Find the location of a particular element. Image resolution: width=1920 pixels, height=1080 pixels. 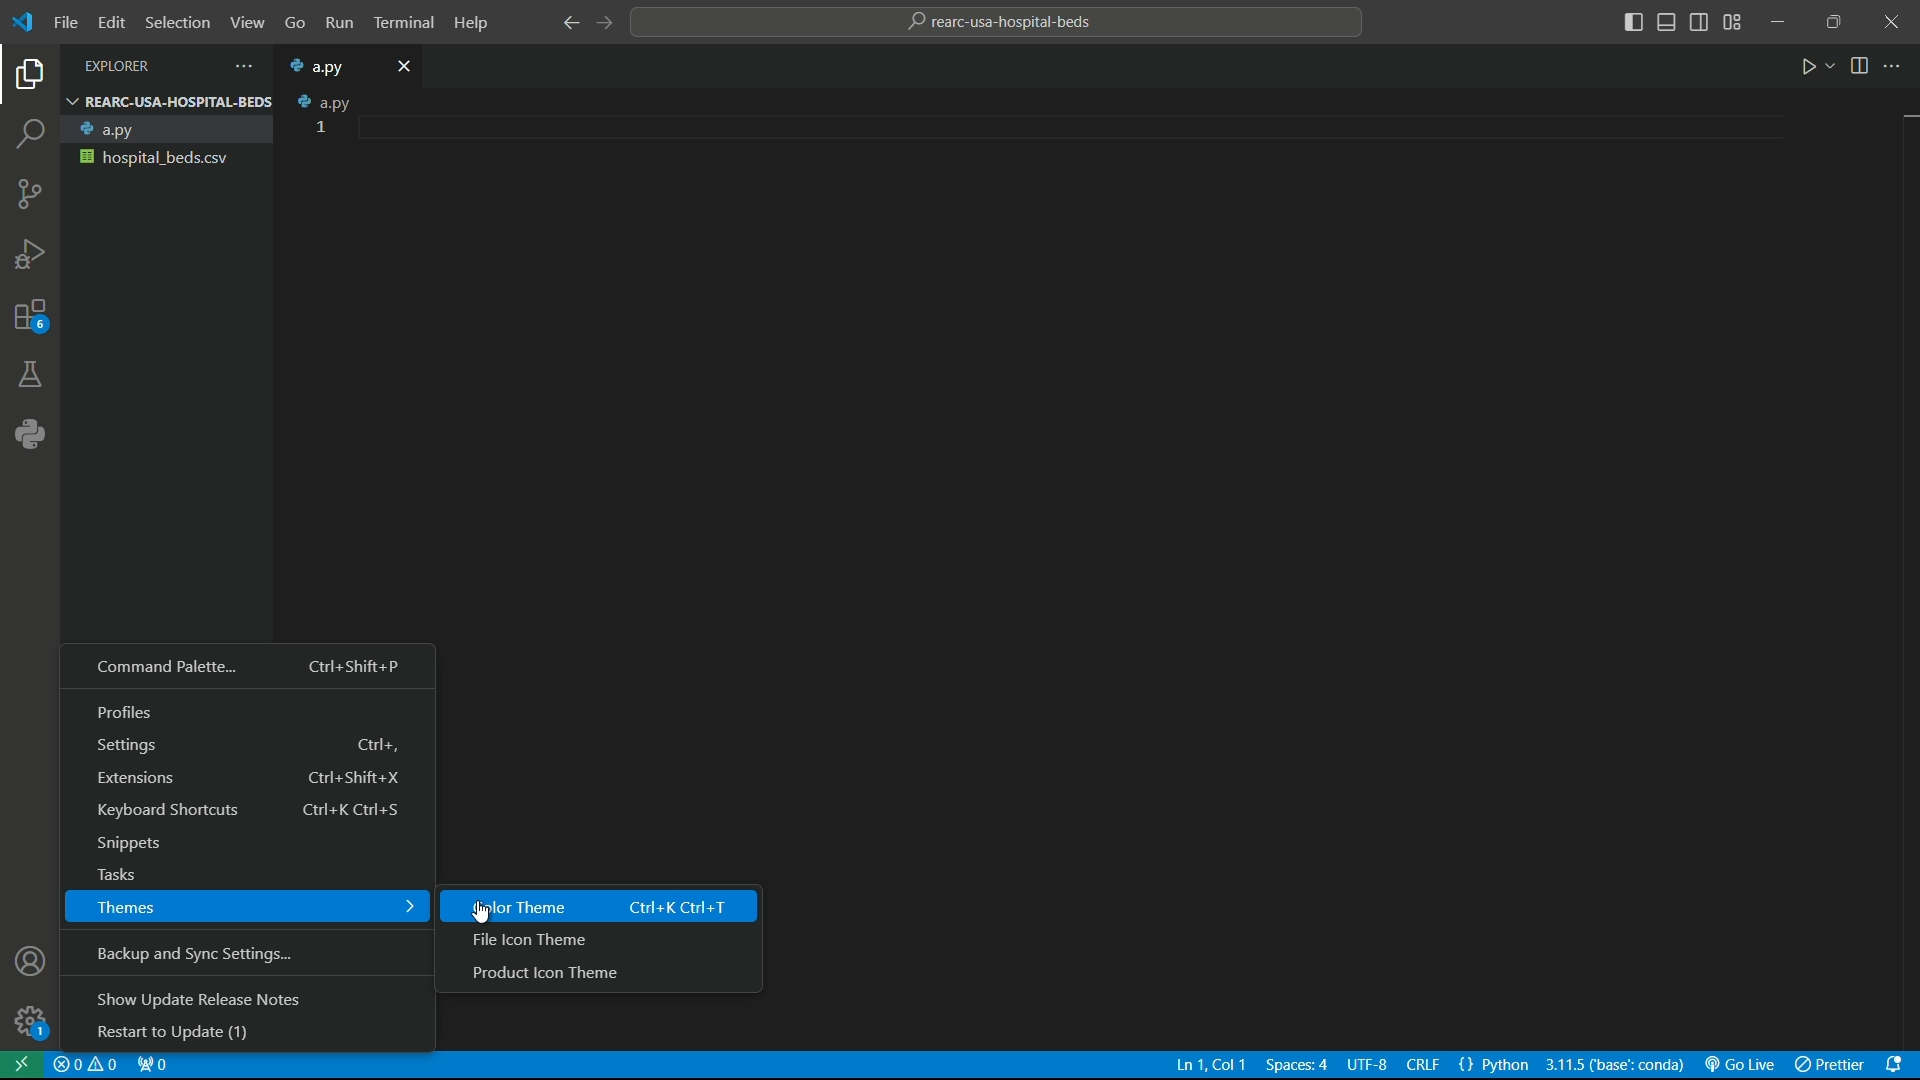

source code is located at coordinates (29, 198).